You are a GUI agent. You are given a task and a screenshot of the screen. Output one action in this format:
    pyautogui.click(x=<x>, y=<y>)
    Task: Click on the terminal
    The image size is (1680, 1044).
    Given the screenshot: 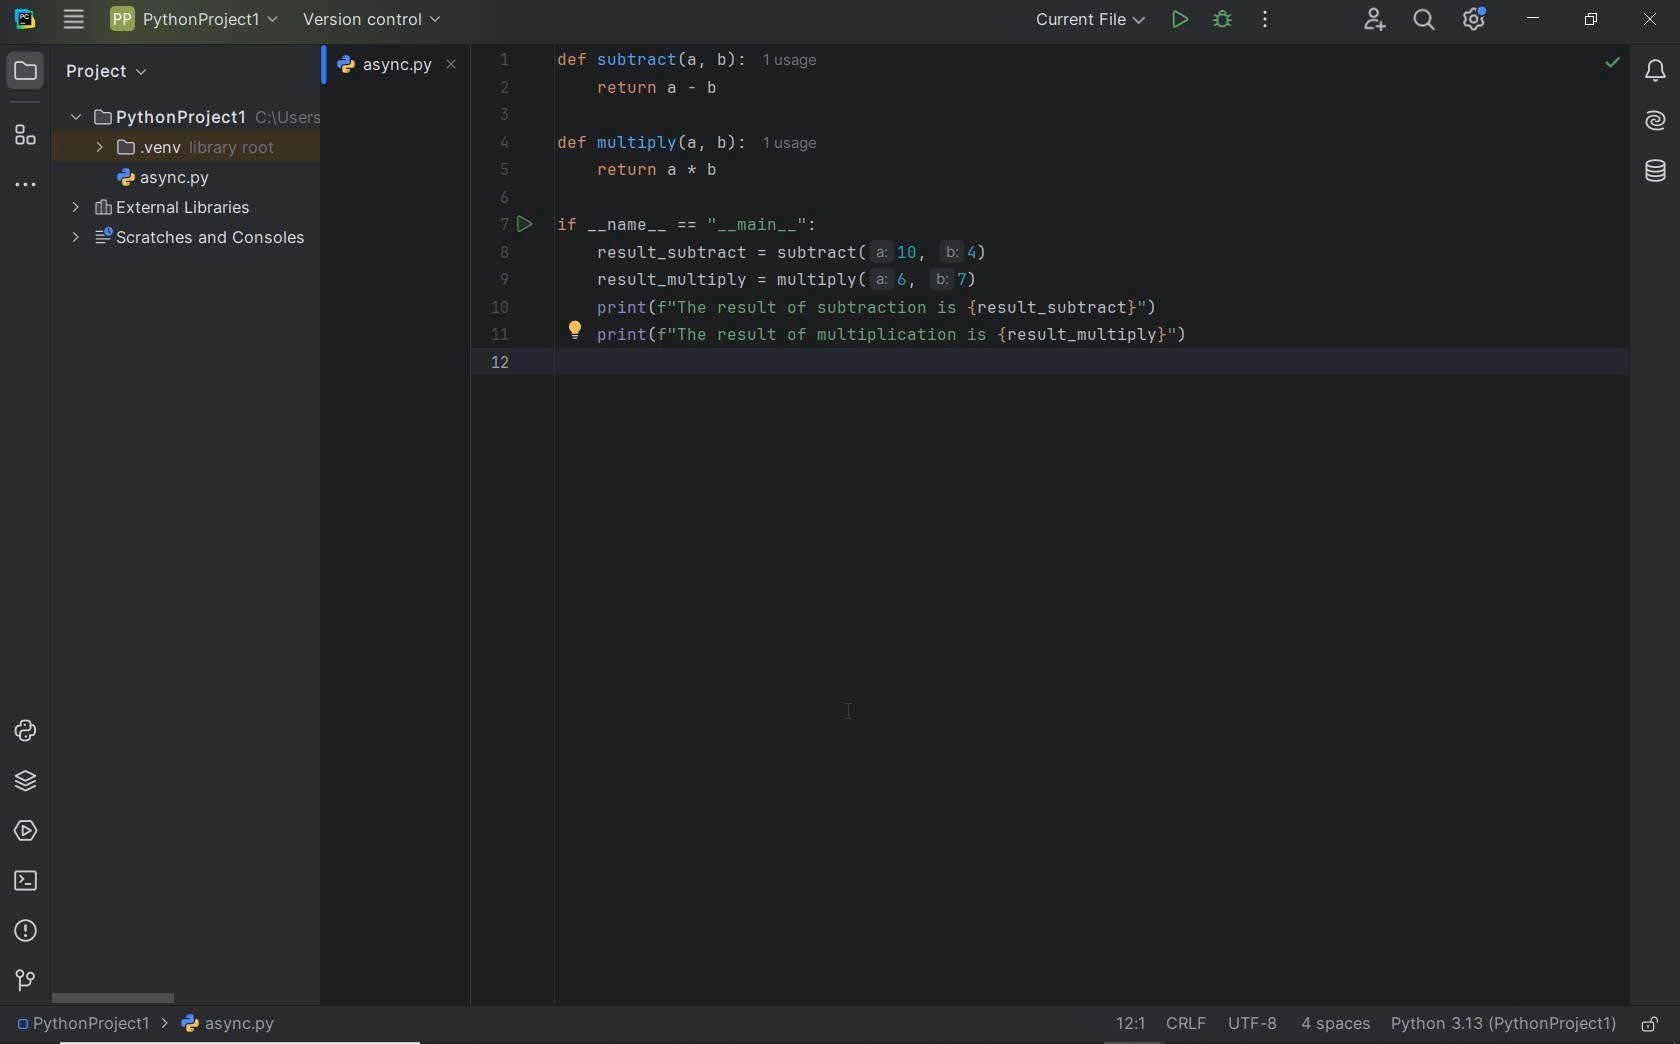 What is the action you would take?
    pyautogui.click(x=24, y=882)
    